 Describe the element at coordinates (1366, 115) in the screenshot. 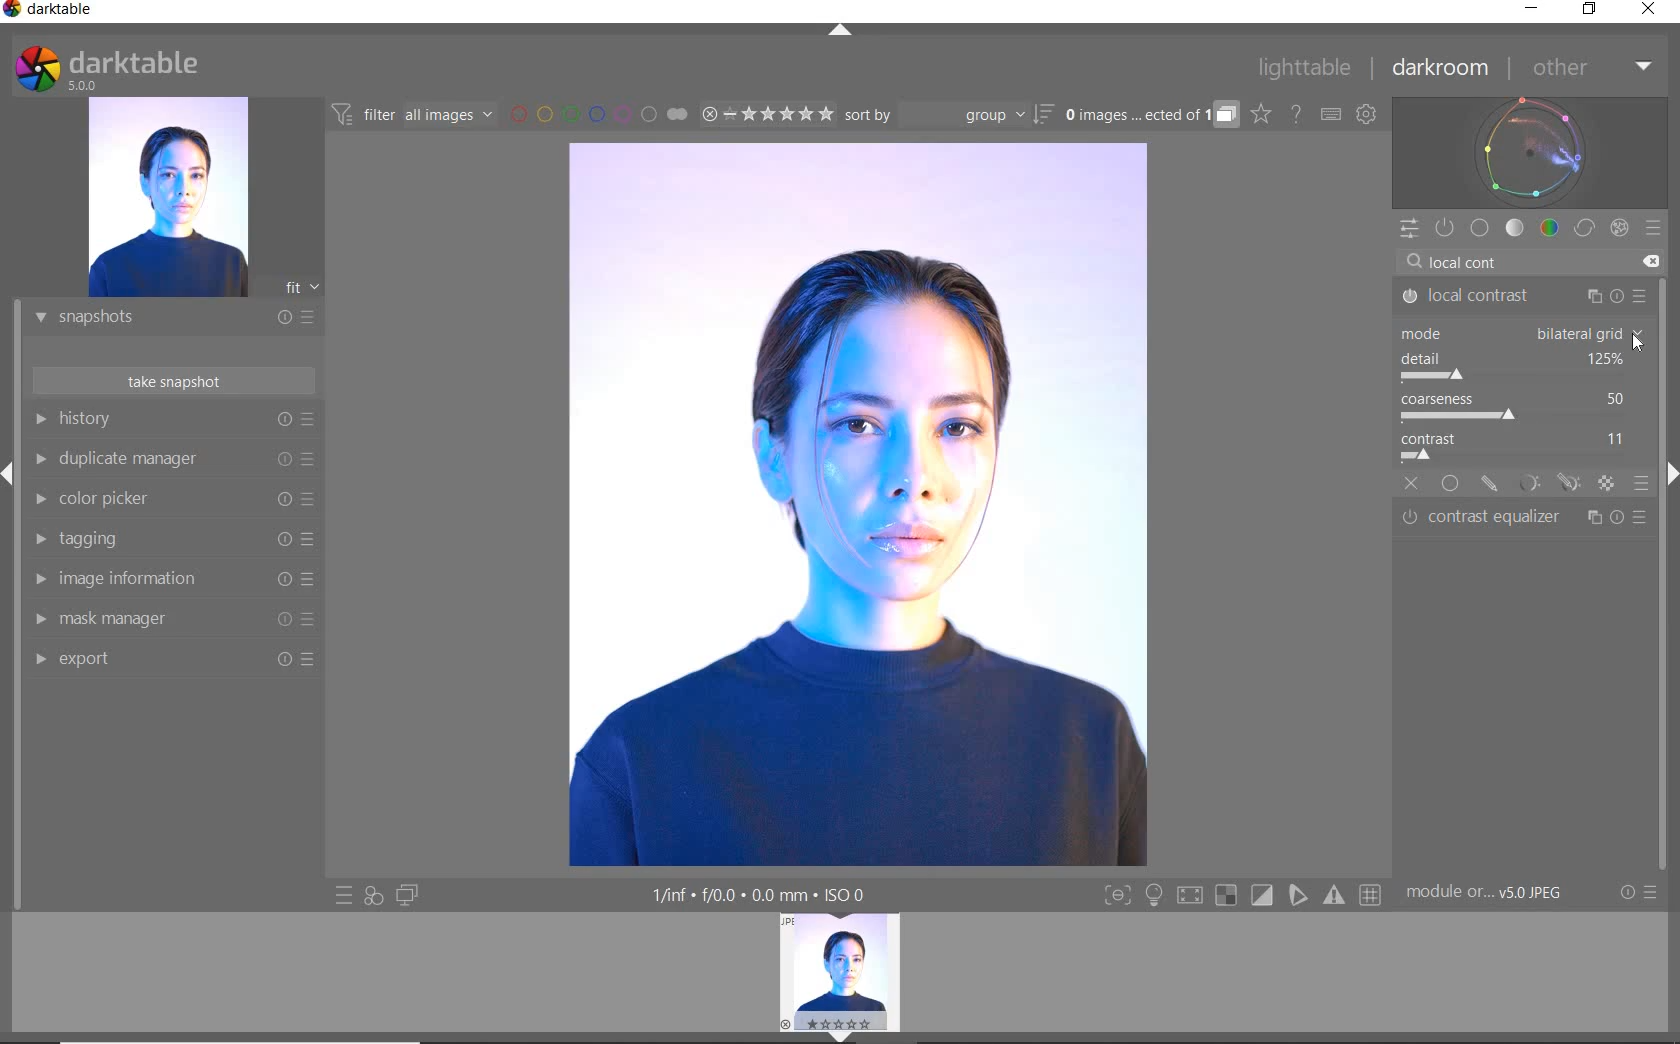

I see `SHOW GLOBAL PREFERENCES` at that location.